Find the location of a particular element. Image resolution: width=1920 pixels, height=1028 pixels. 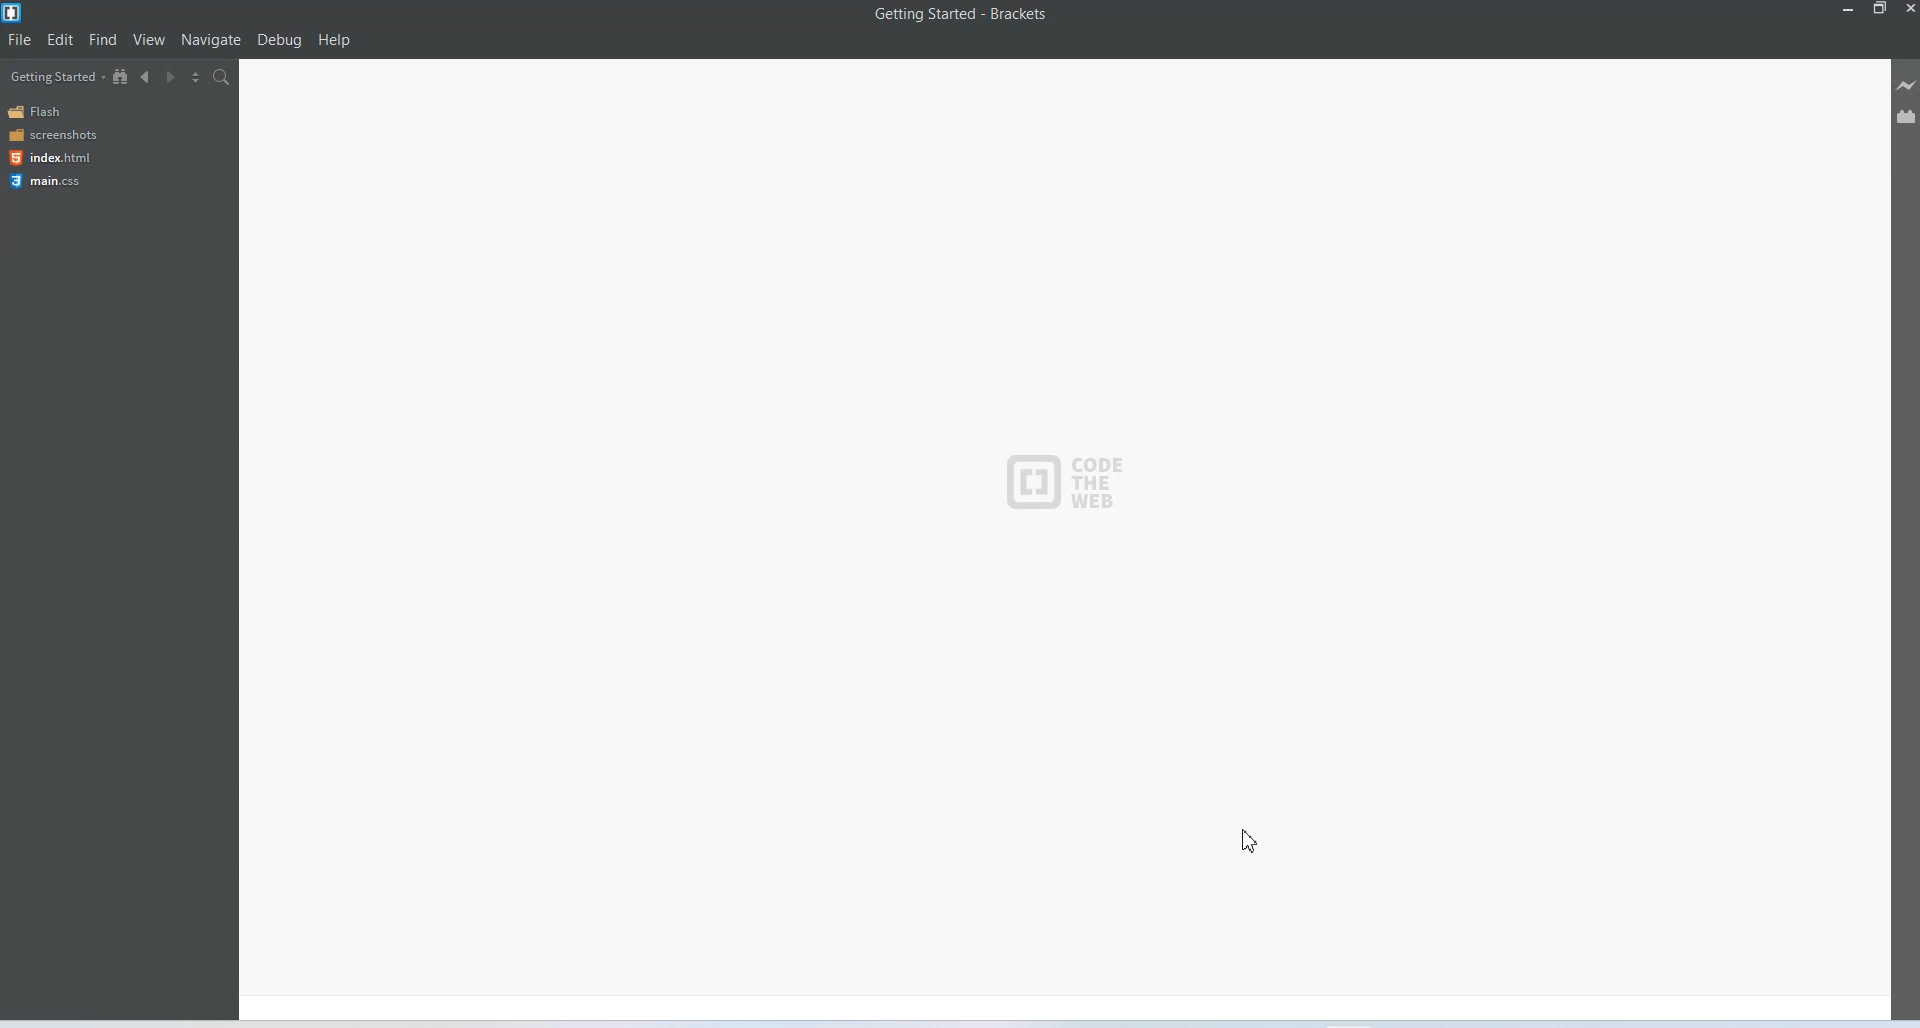

Split the editor vertically or horizontally is located at coordinates (195, 78).